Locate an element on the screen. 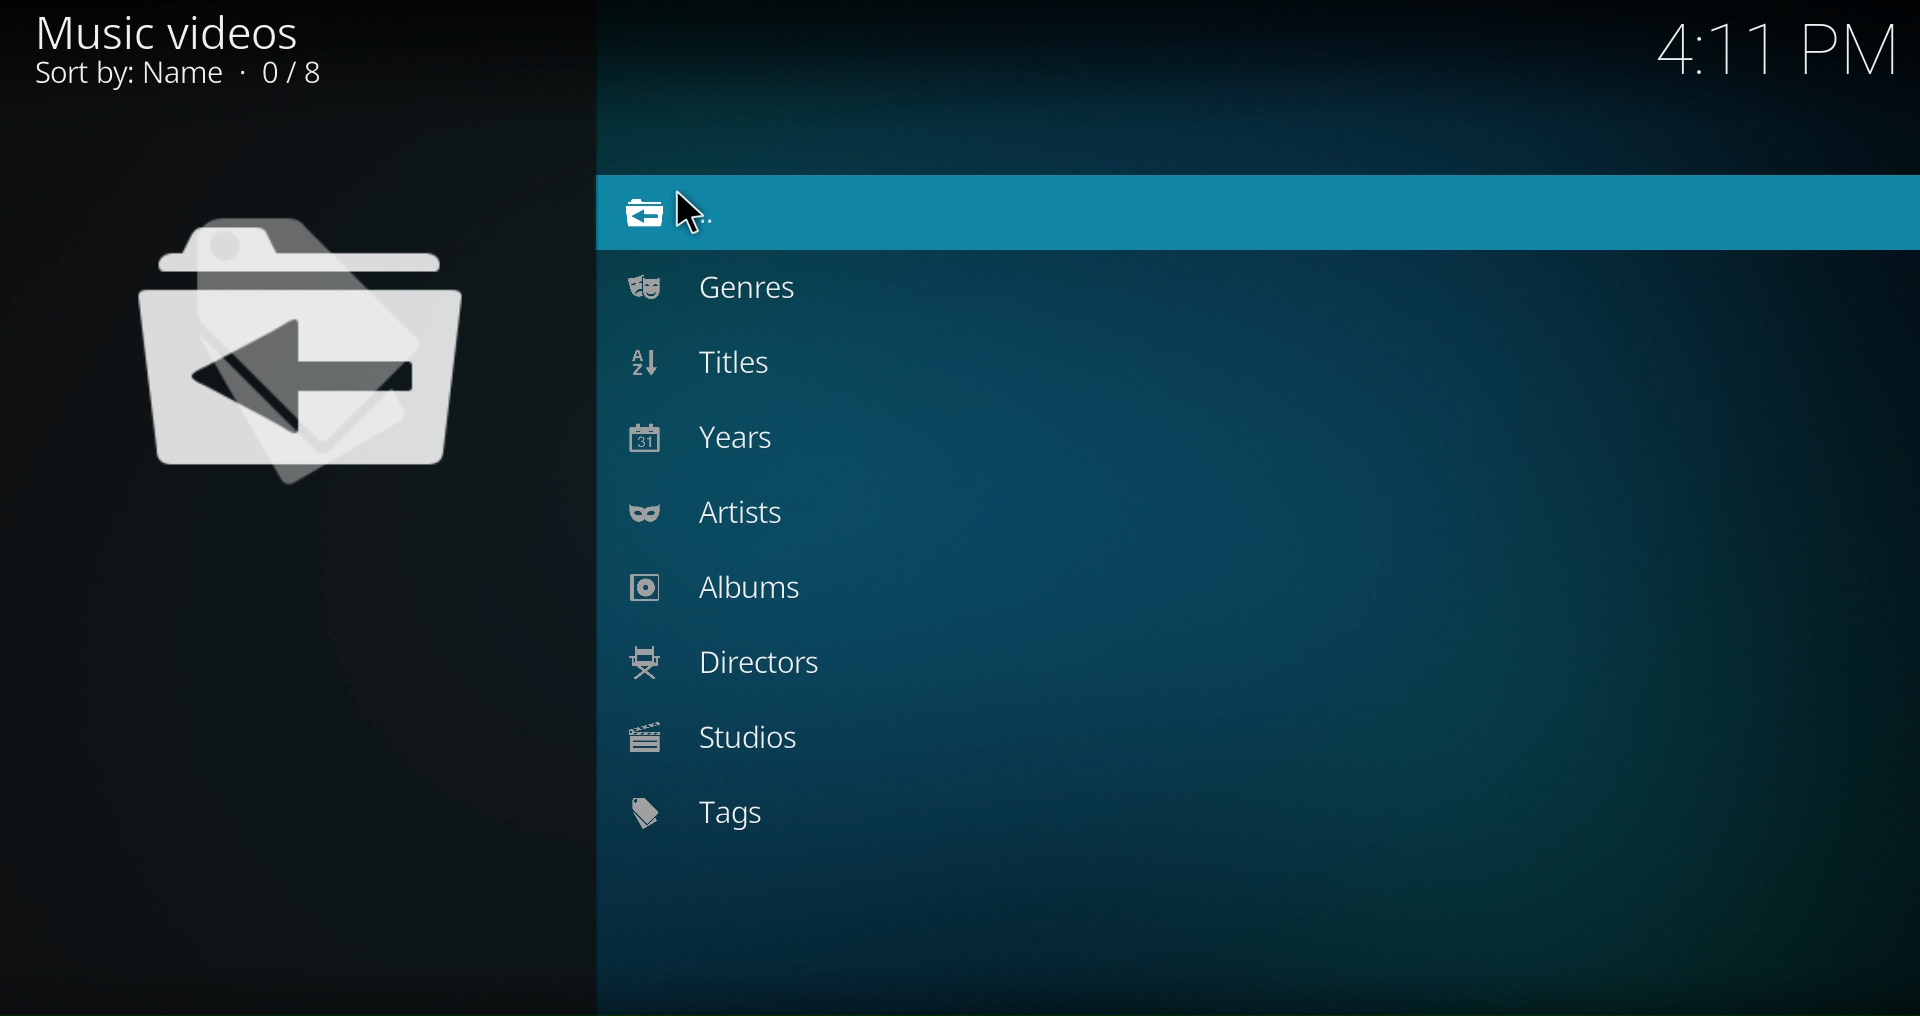 The width and height of the screenshot is (1920, 1016). Tags is located at coordinates (776, 813).